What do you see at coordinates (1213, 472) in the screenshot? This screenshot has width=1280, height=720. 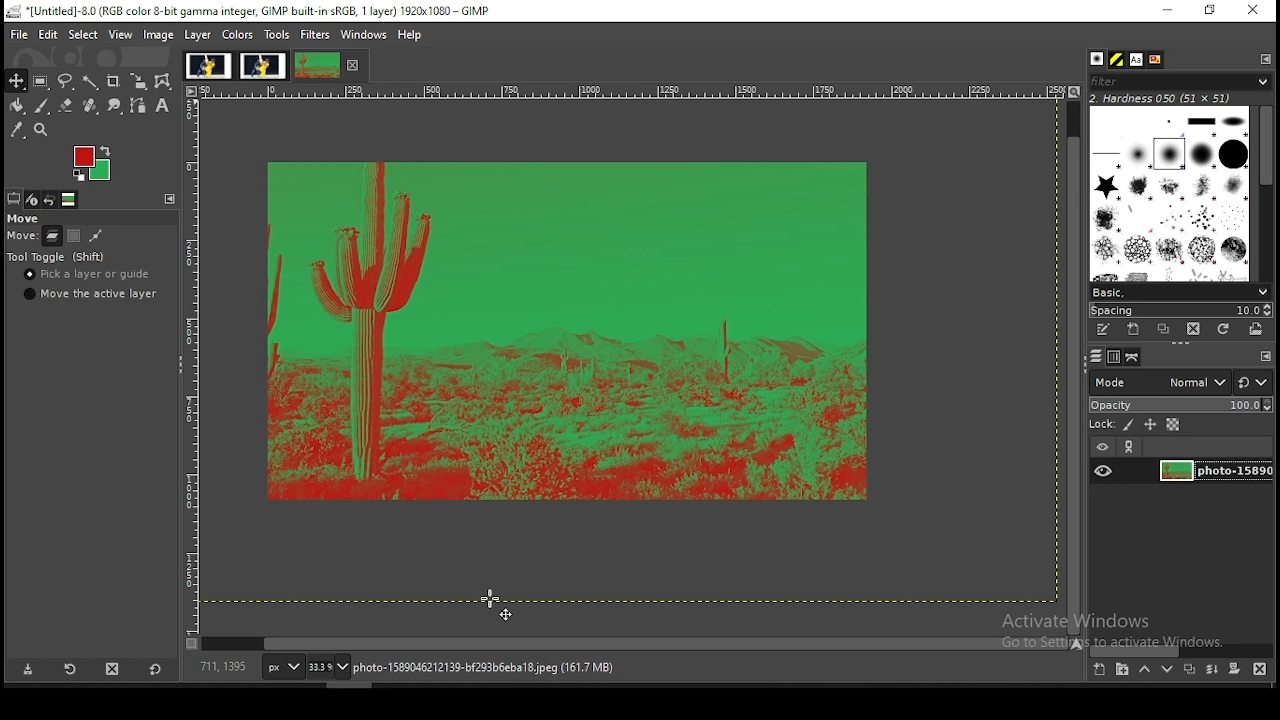 I see `layer` at bounding box center [1213, 472].